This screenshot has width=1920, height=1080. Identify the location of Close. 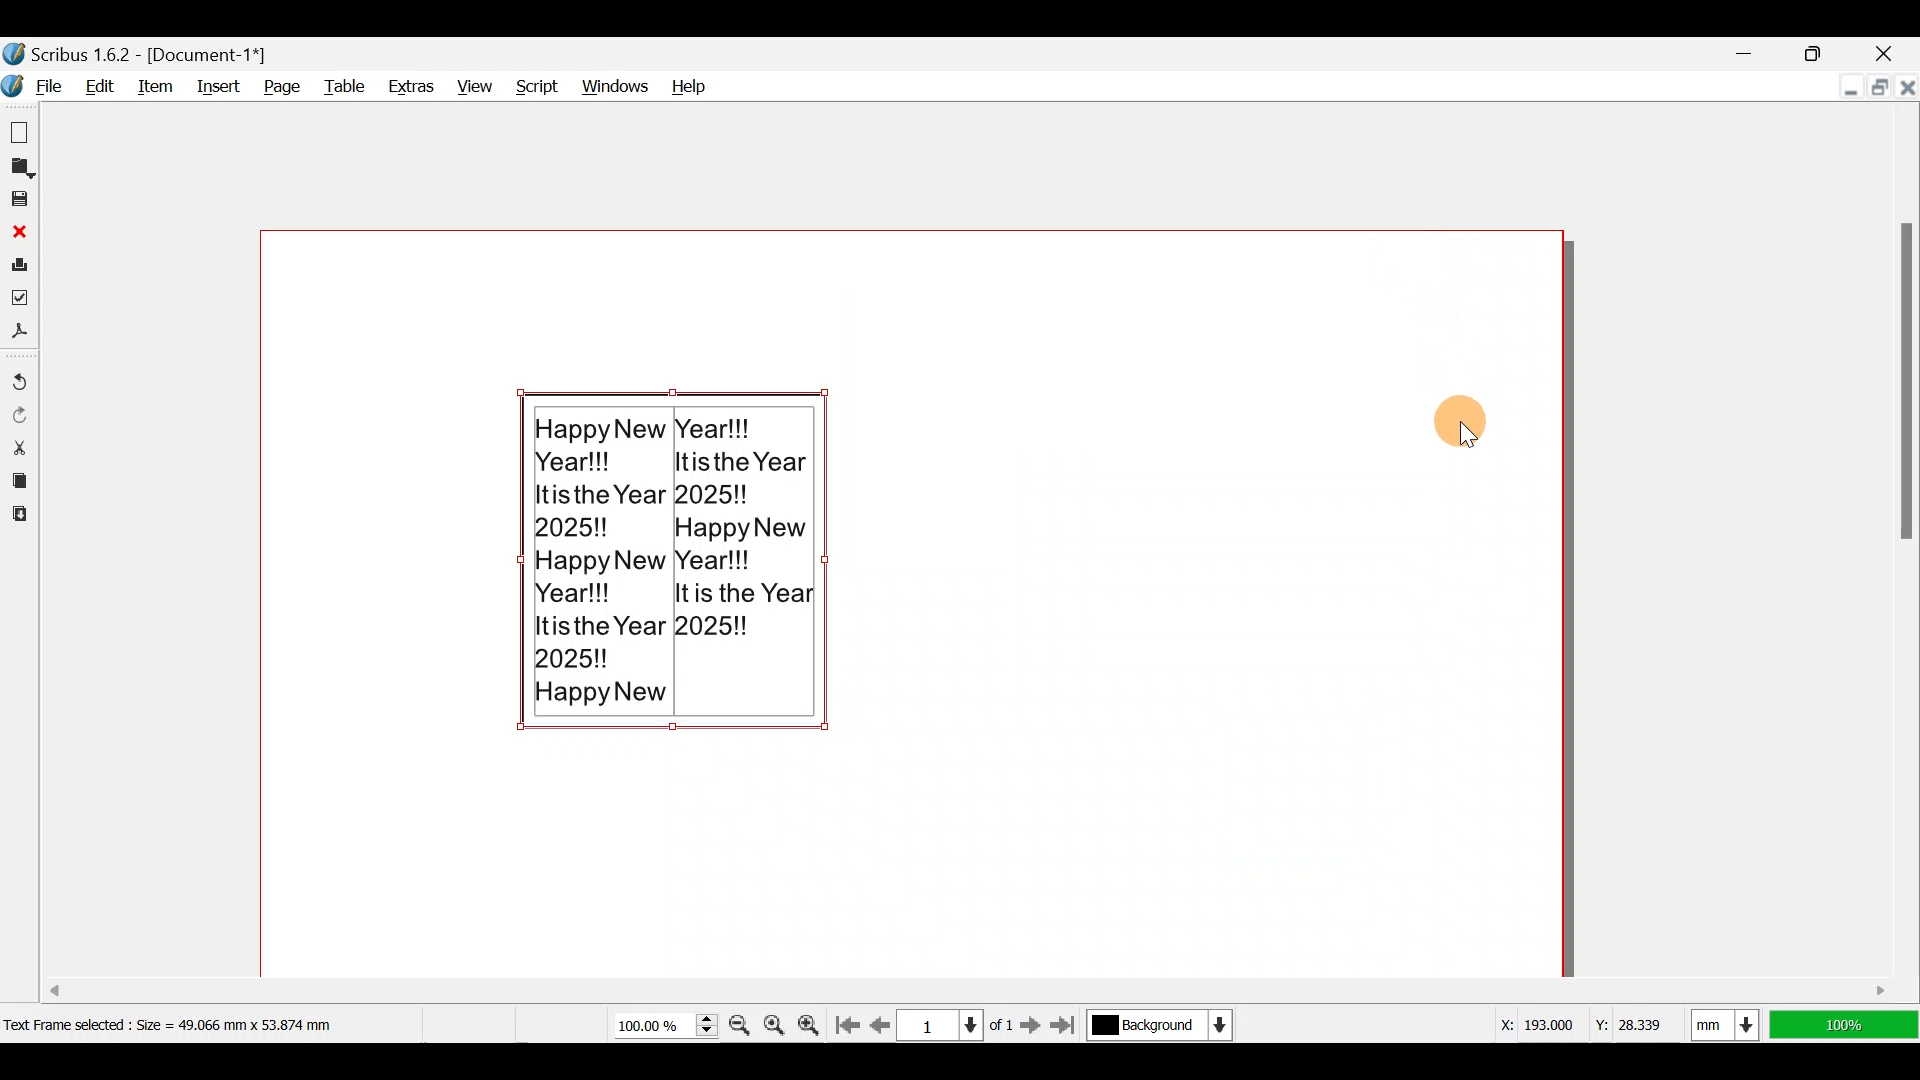
(19, 231).